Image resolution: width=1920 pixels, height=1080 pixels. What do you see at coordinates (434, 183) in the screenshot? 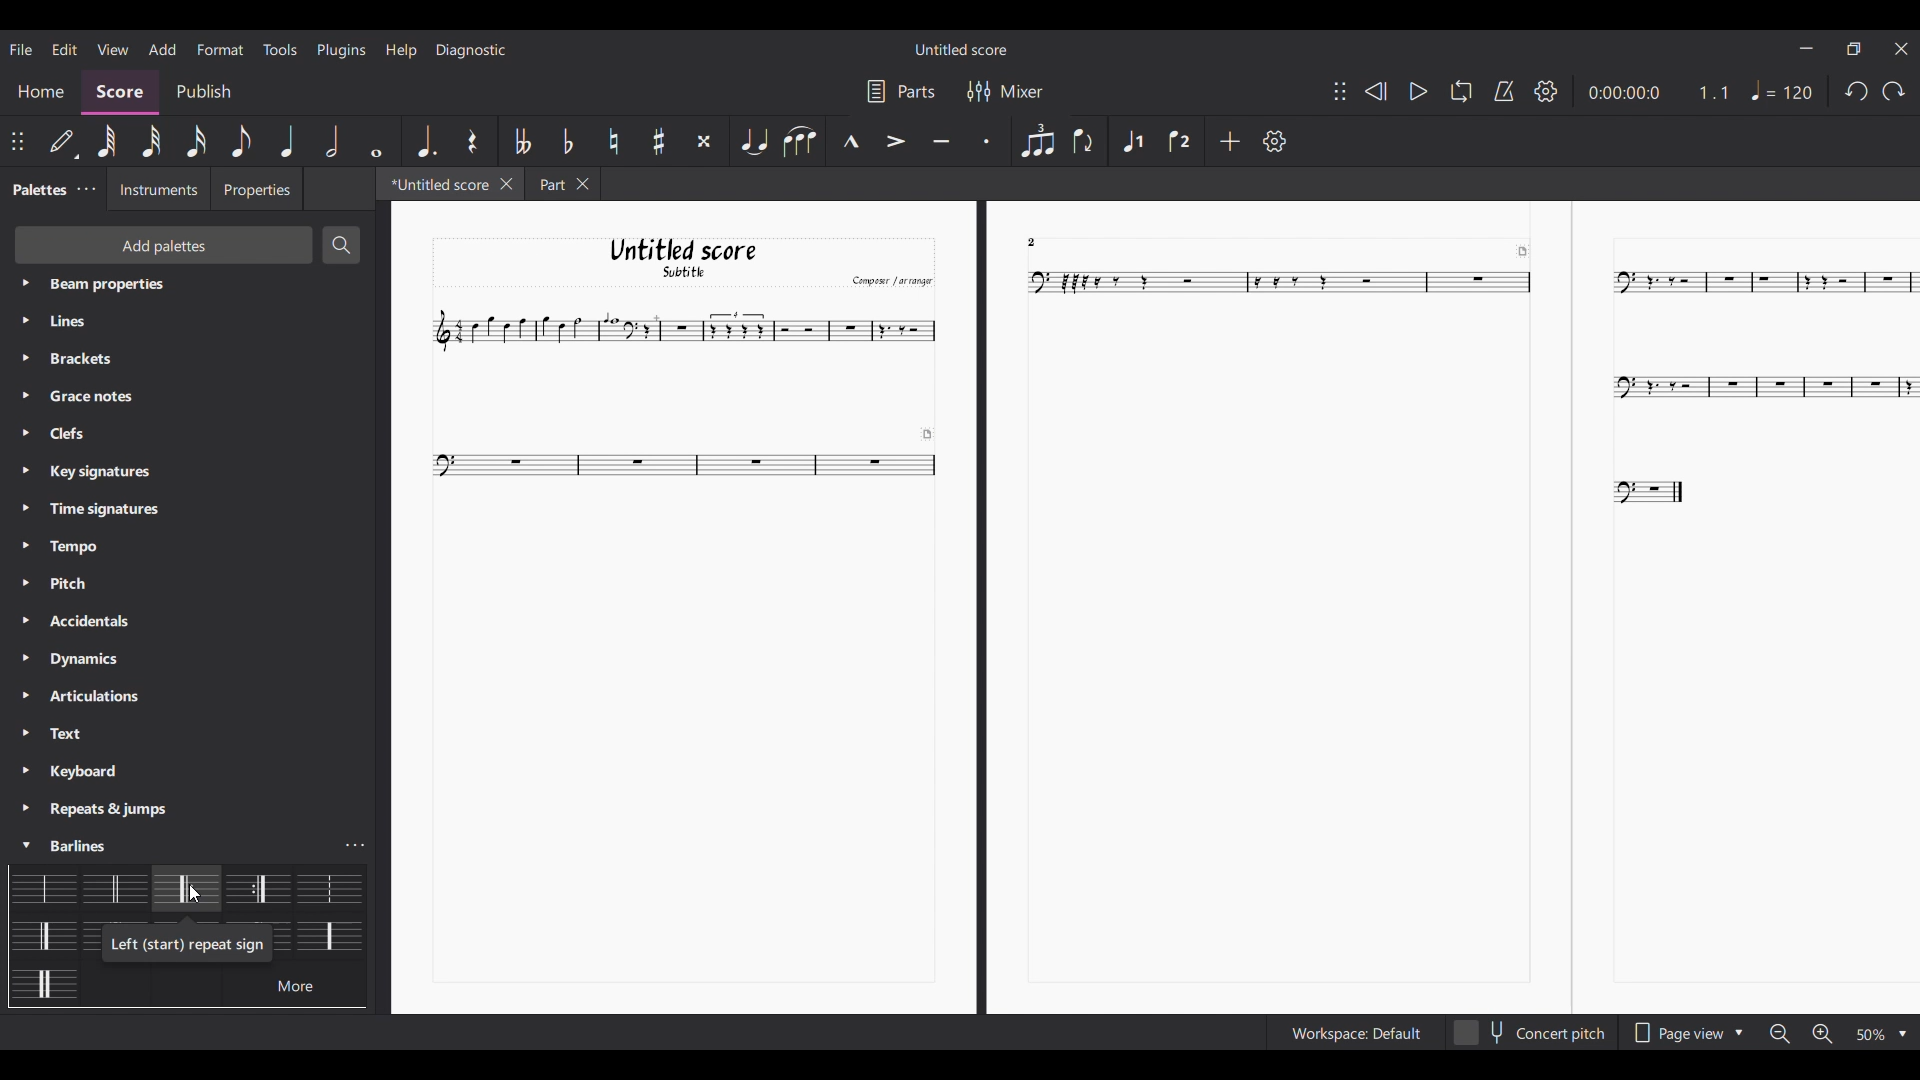
I see `Current tab` at bounding box center [434, 183].